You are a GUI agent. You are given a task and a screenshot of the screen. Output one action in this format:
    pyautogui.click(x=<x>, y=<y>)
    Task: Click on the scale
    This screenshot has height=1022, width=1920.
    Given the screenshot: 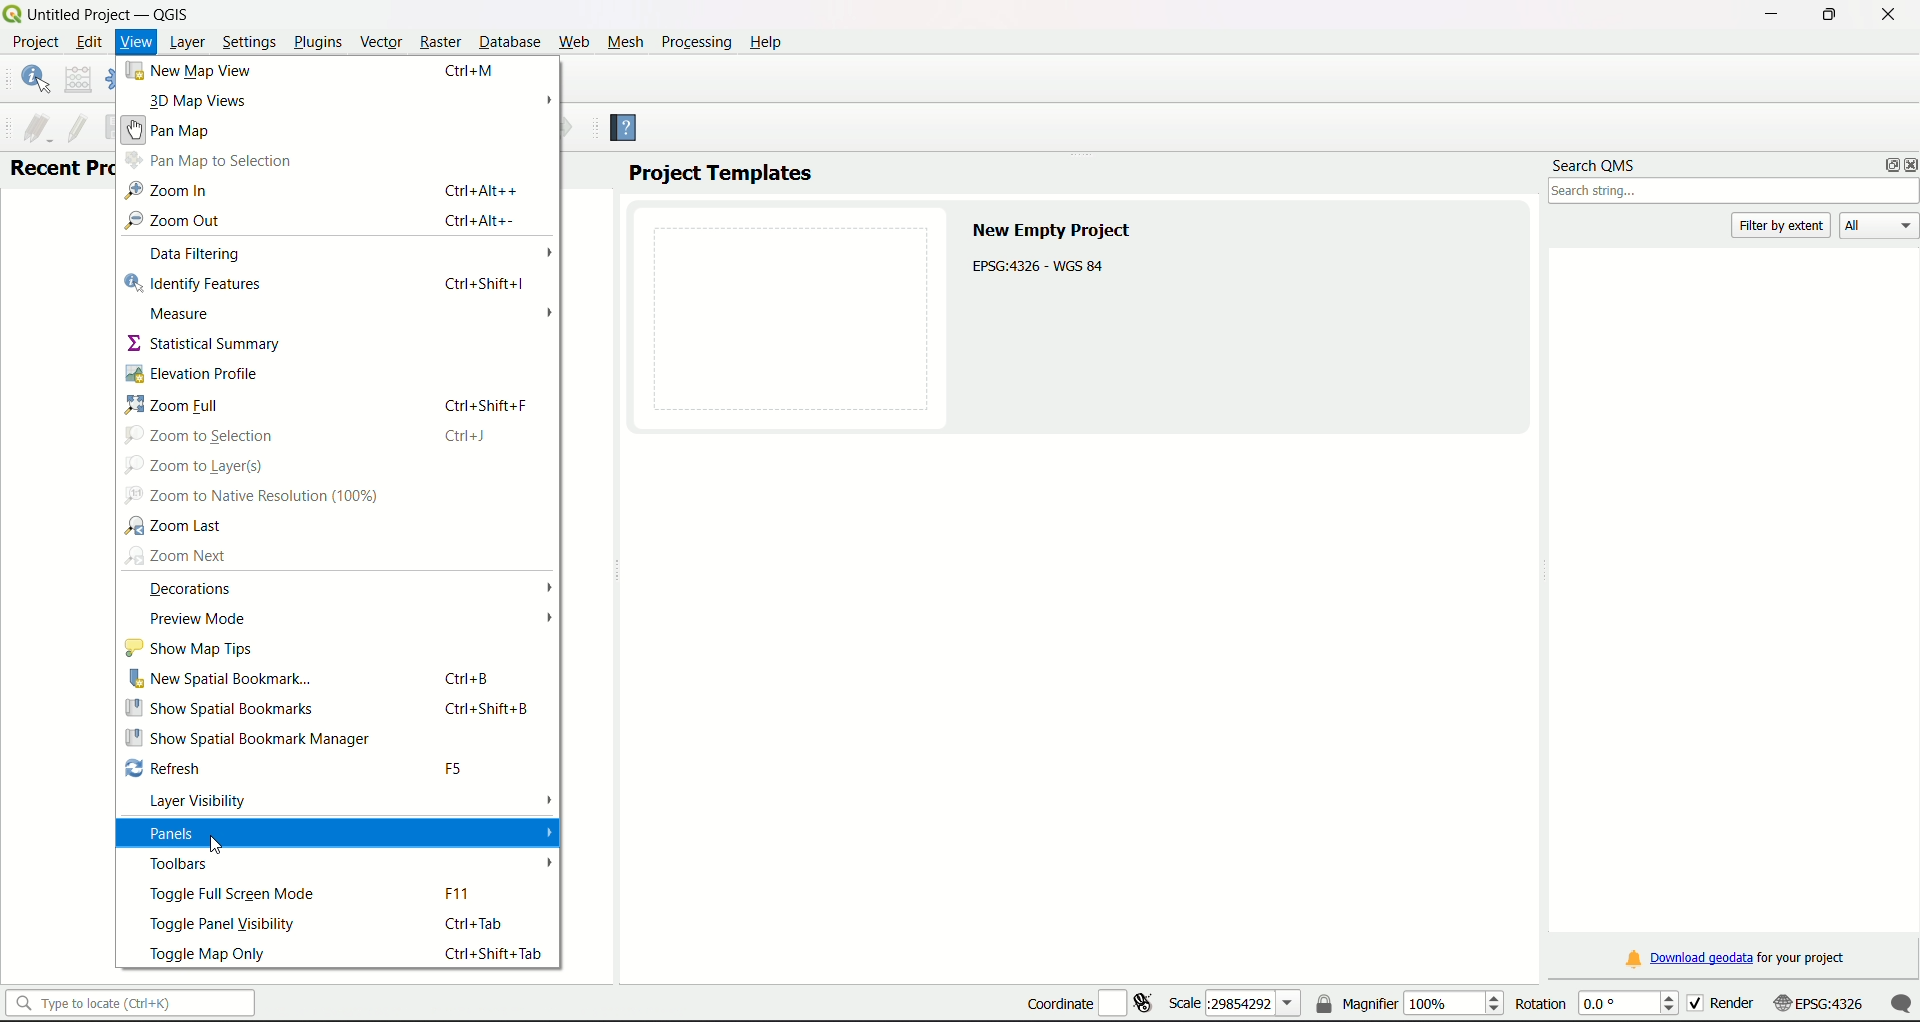 What is the action you would take?
    pyautogui.click(x=1855, y=1006)
    